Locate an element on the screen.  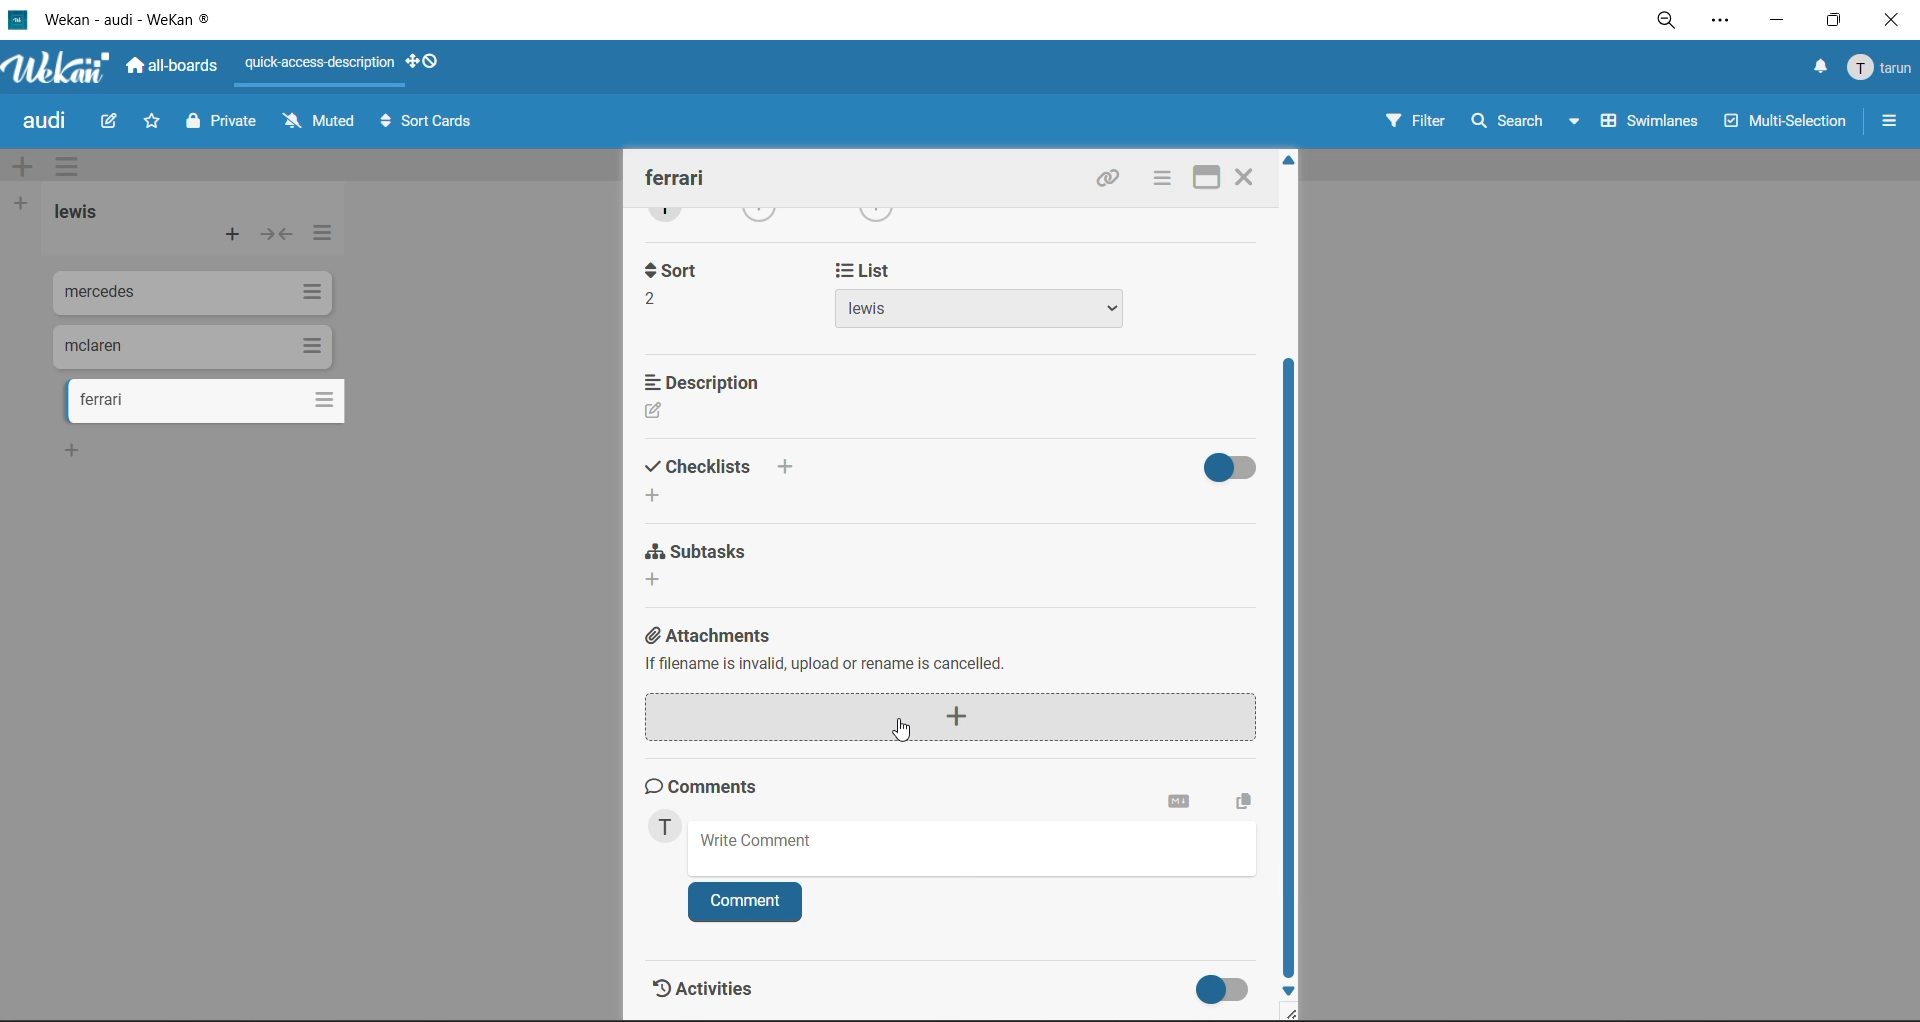
hide completed checklist is located at coordinates (1235, 464).